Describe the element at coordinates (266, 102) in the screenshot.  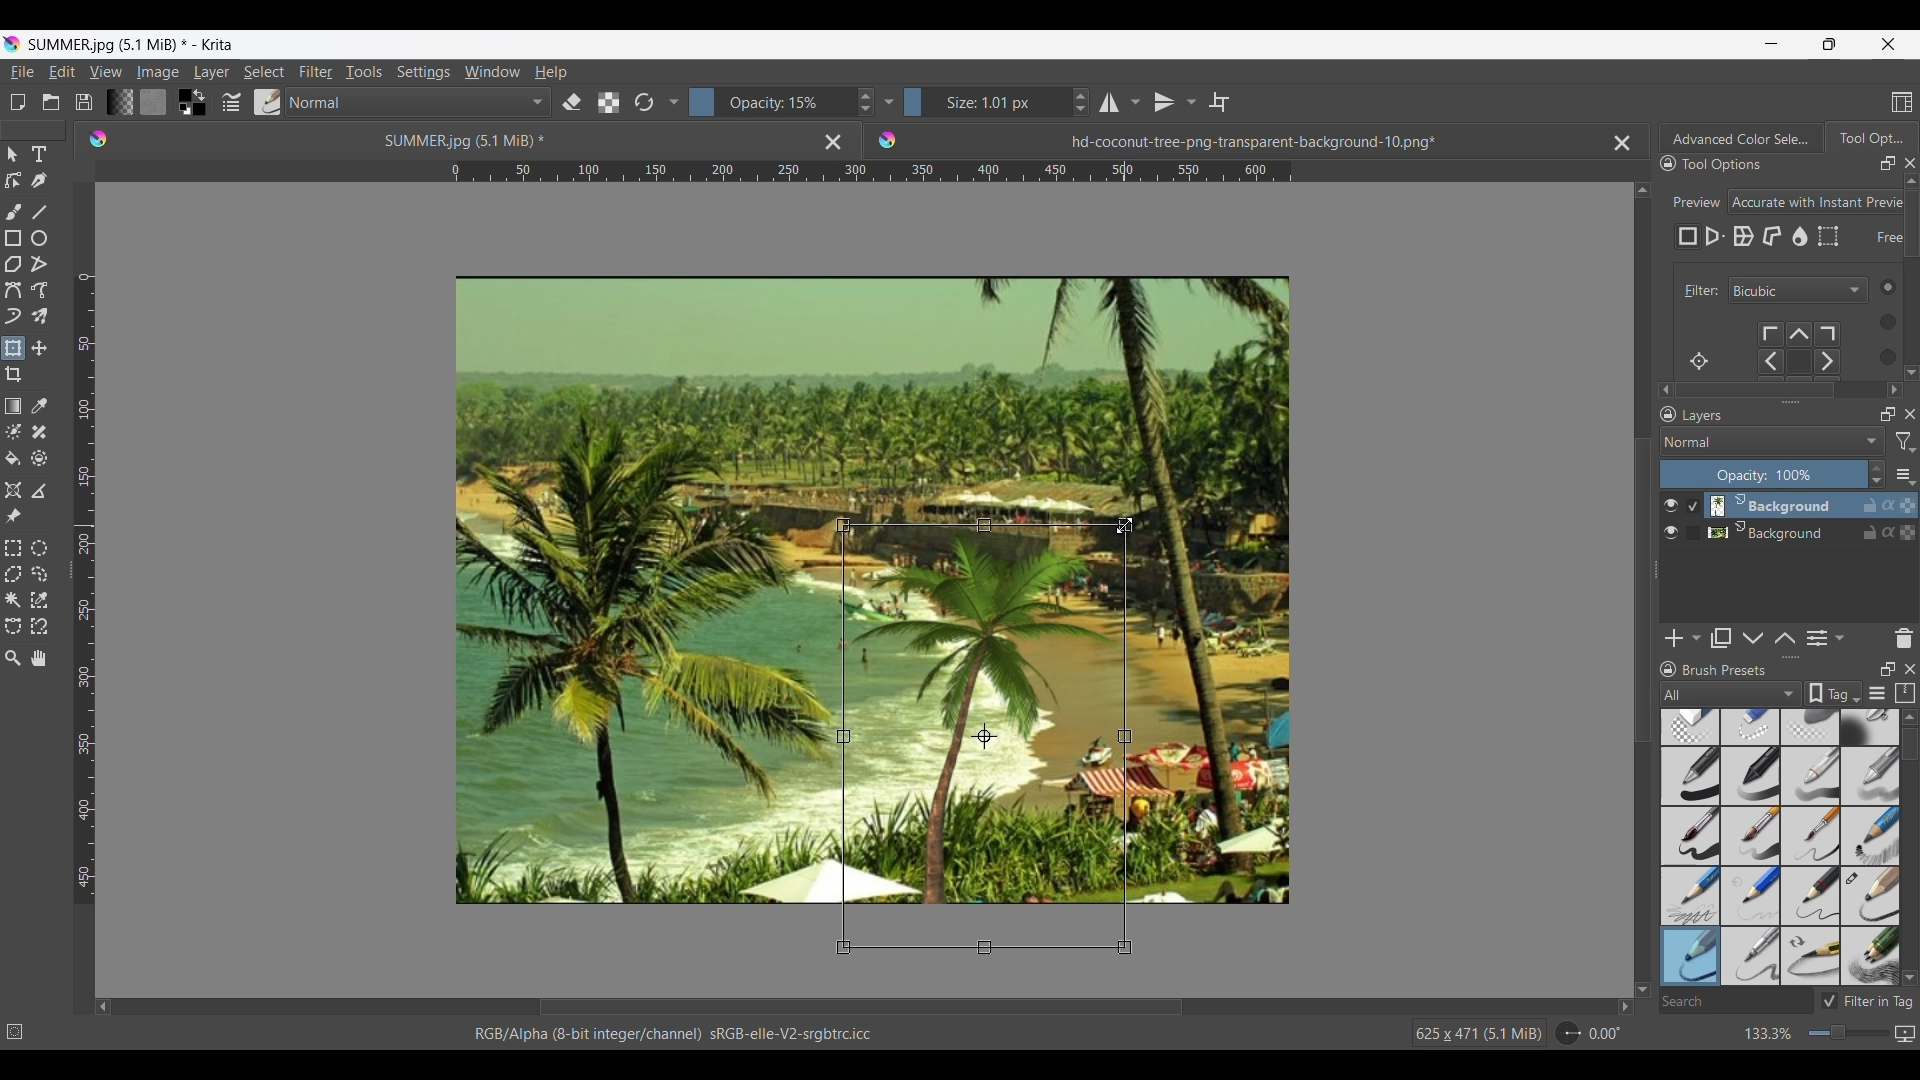
I see `Choose brush preset` at that location.